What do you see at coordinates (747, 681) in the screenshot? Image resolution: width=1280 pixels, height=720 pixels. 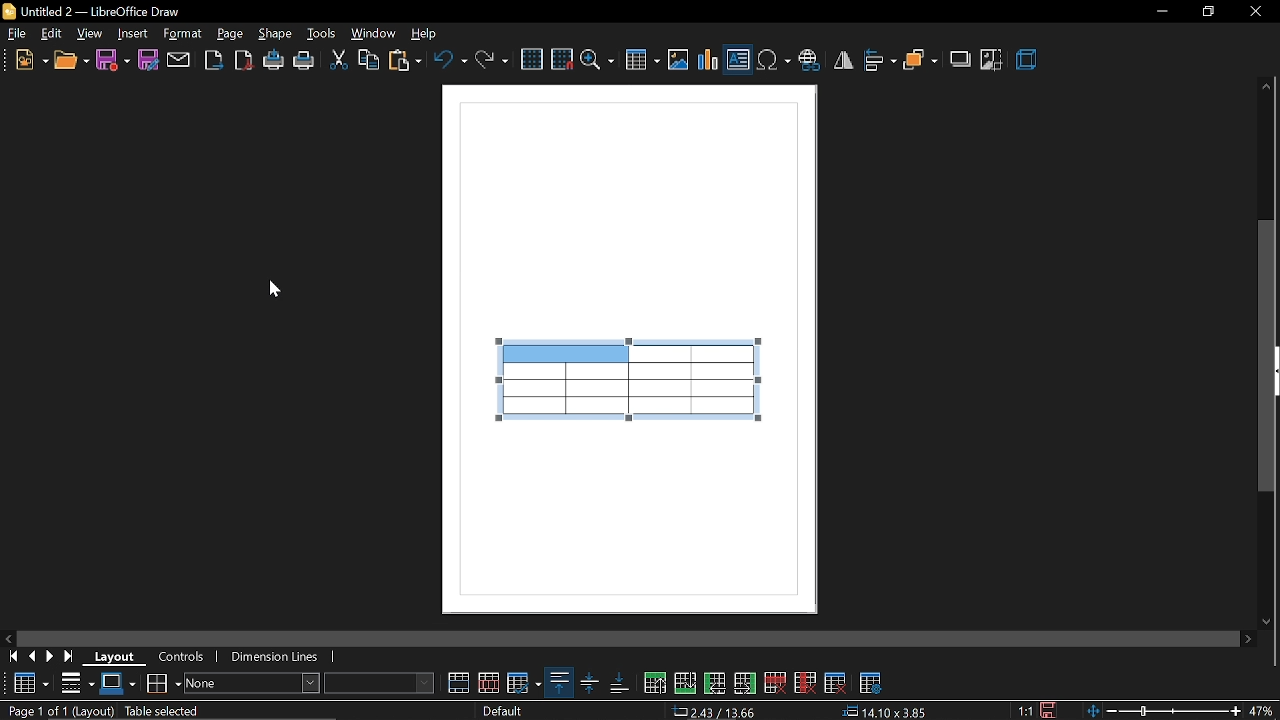 I see `insert column after` at bounding box center [747, 681].